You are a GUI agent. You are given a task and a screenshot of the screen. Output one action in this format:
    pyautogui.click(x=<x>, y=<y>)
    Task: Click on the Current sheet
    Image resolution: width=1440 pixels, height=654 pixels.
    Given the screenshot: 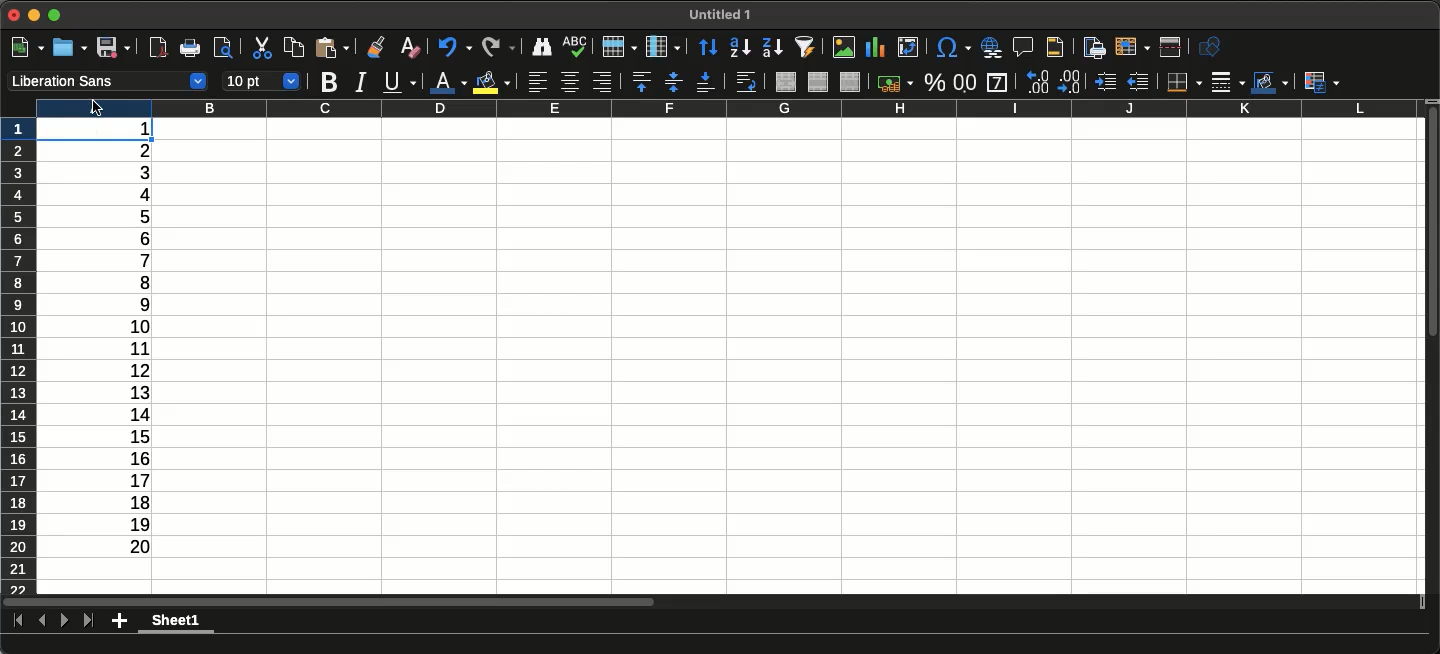 What is the action you would take?
    pyautogui.click(x=173, y=620)
    